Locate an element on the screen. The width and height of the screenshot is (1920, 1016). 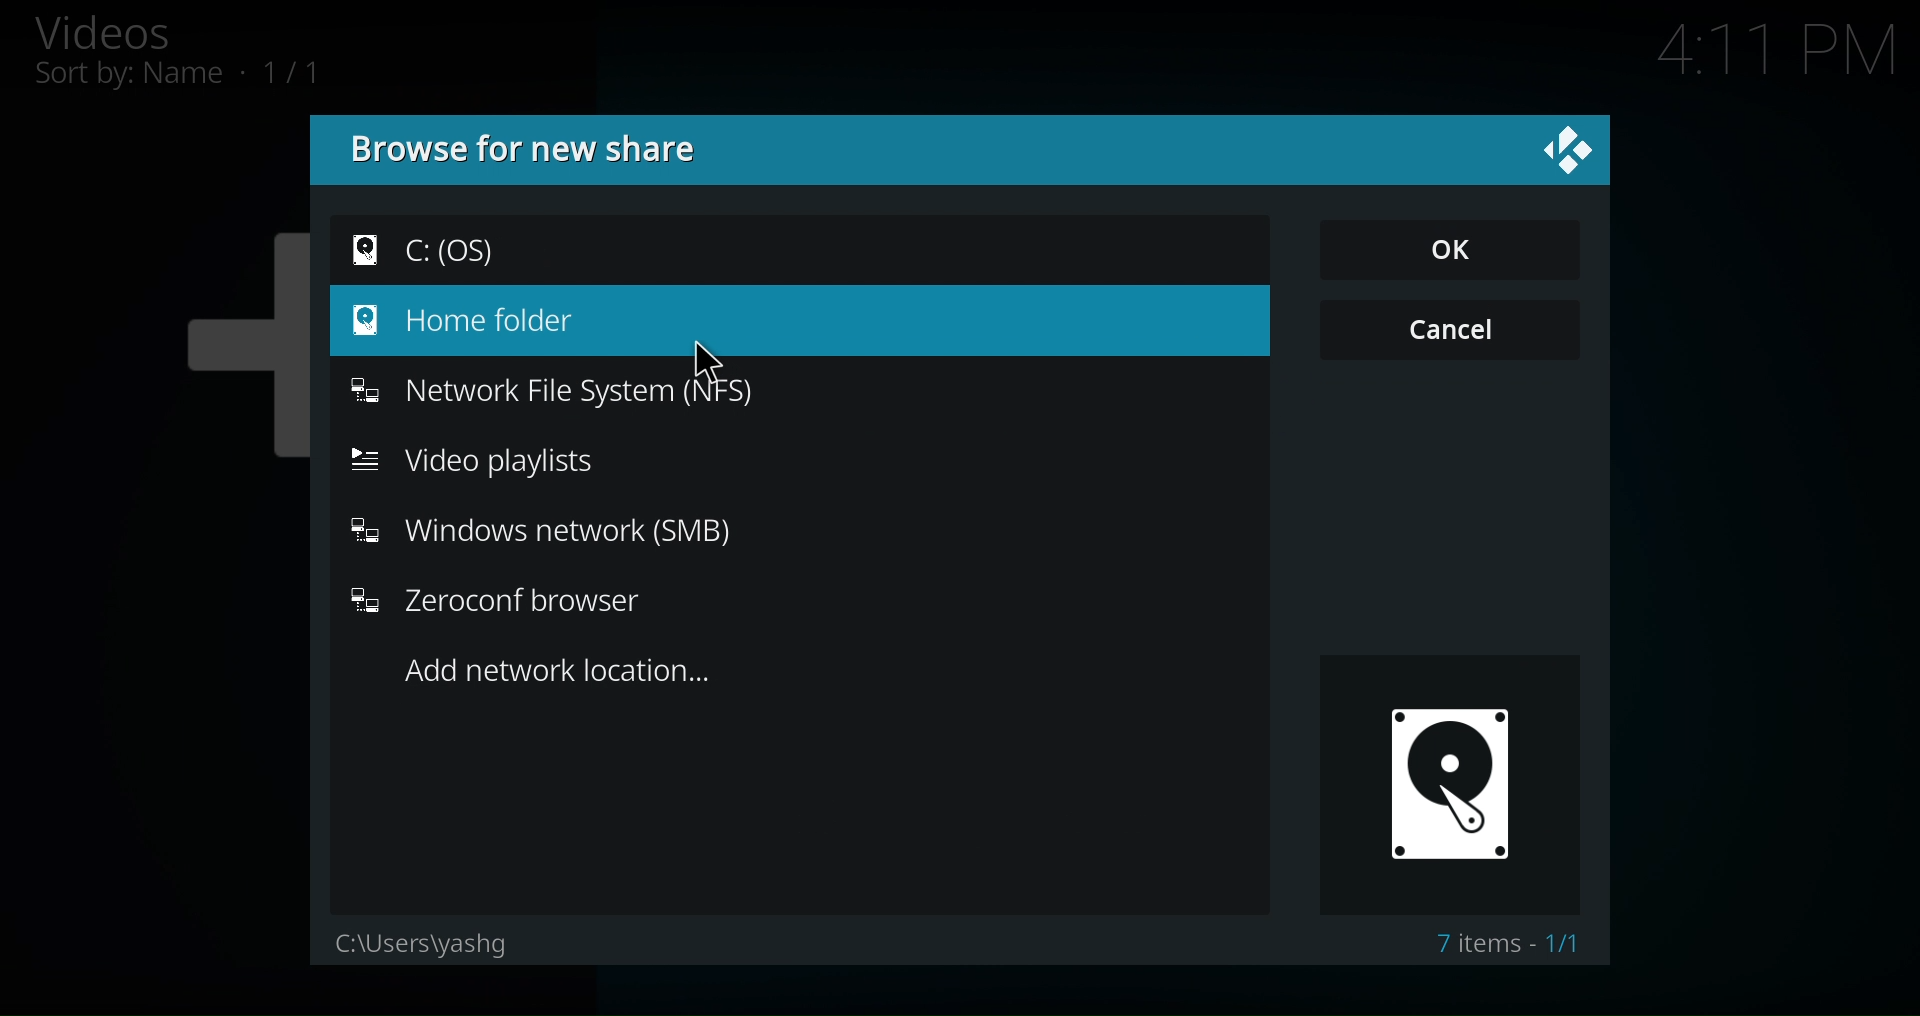
Videos, Sort by: Name • 1/1 is located at coordinates (215, 54).